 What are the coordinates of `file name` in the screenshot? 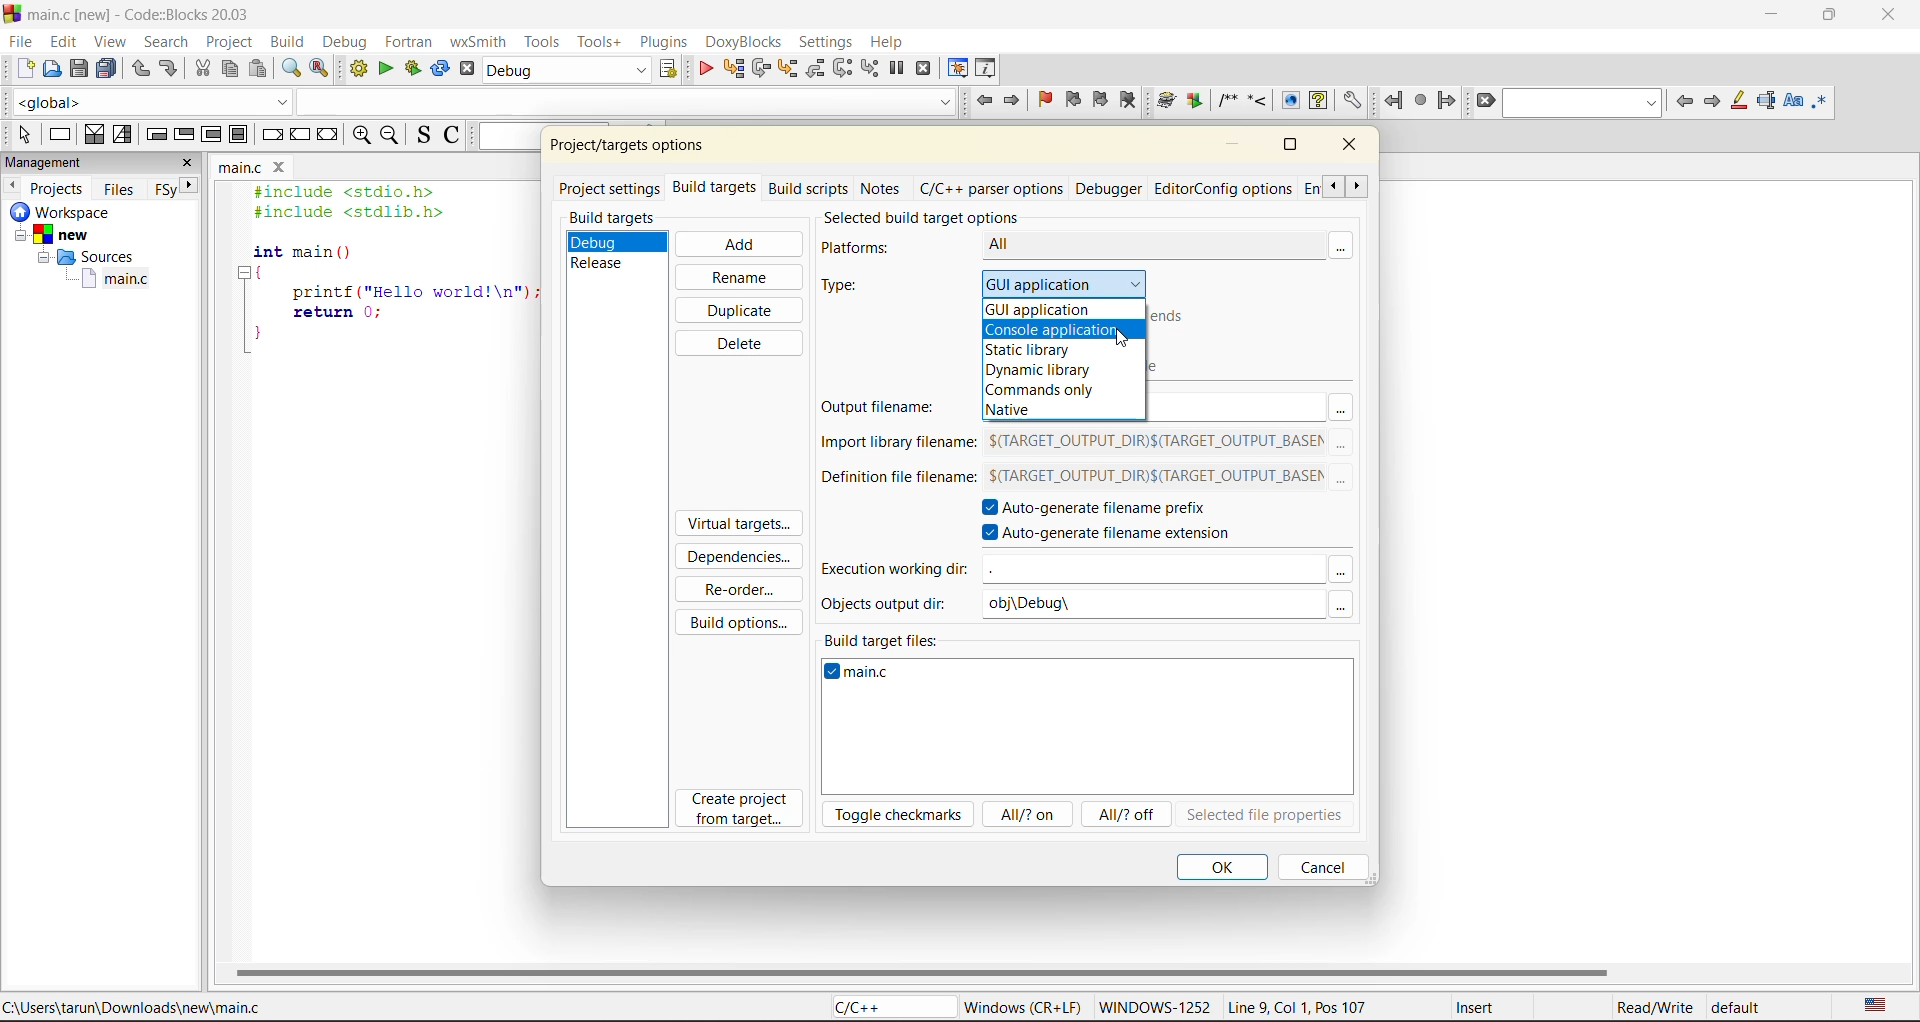 It's located at (864, 676).